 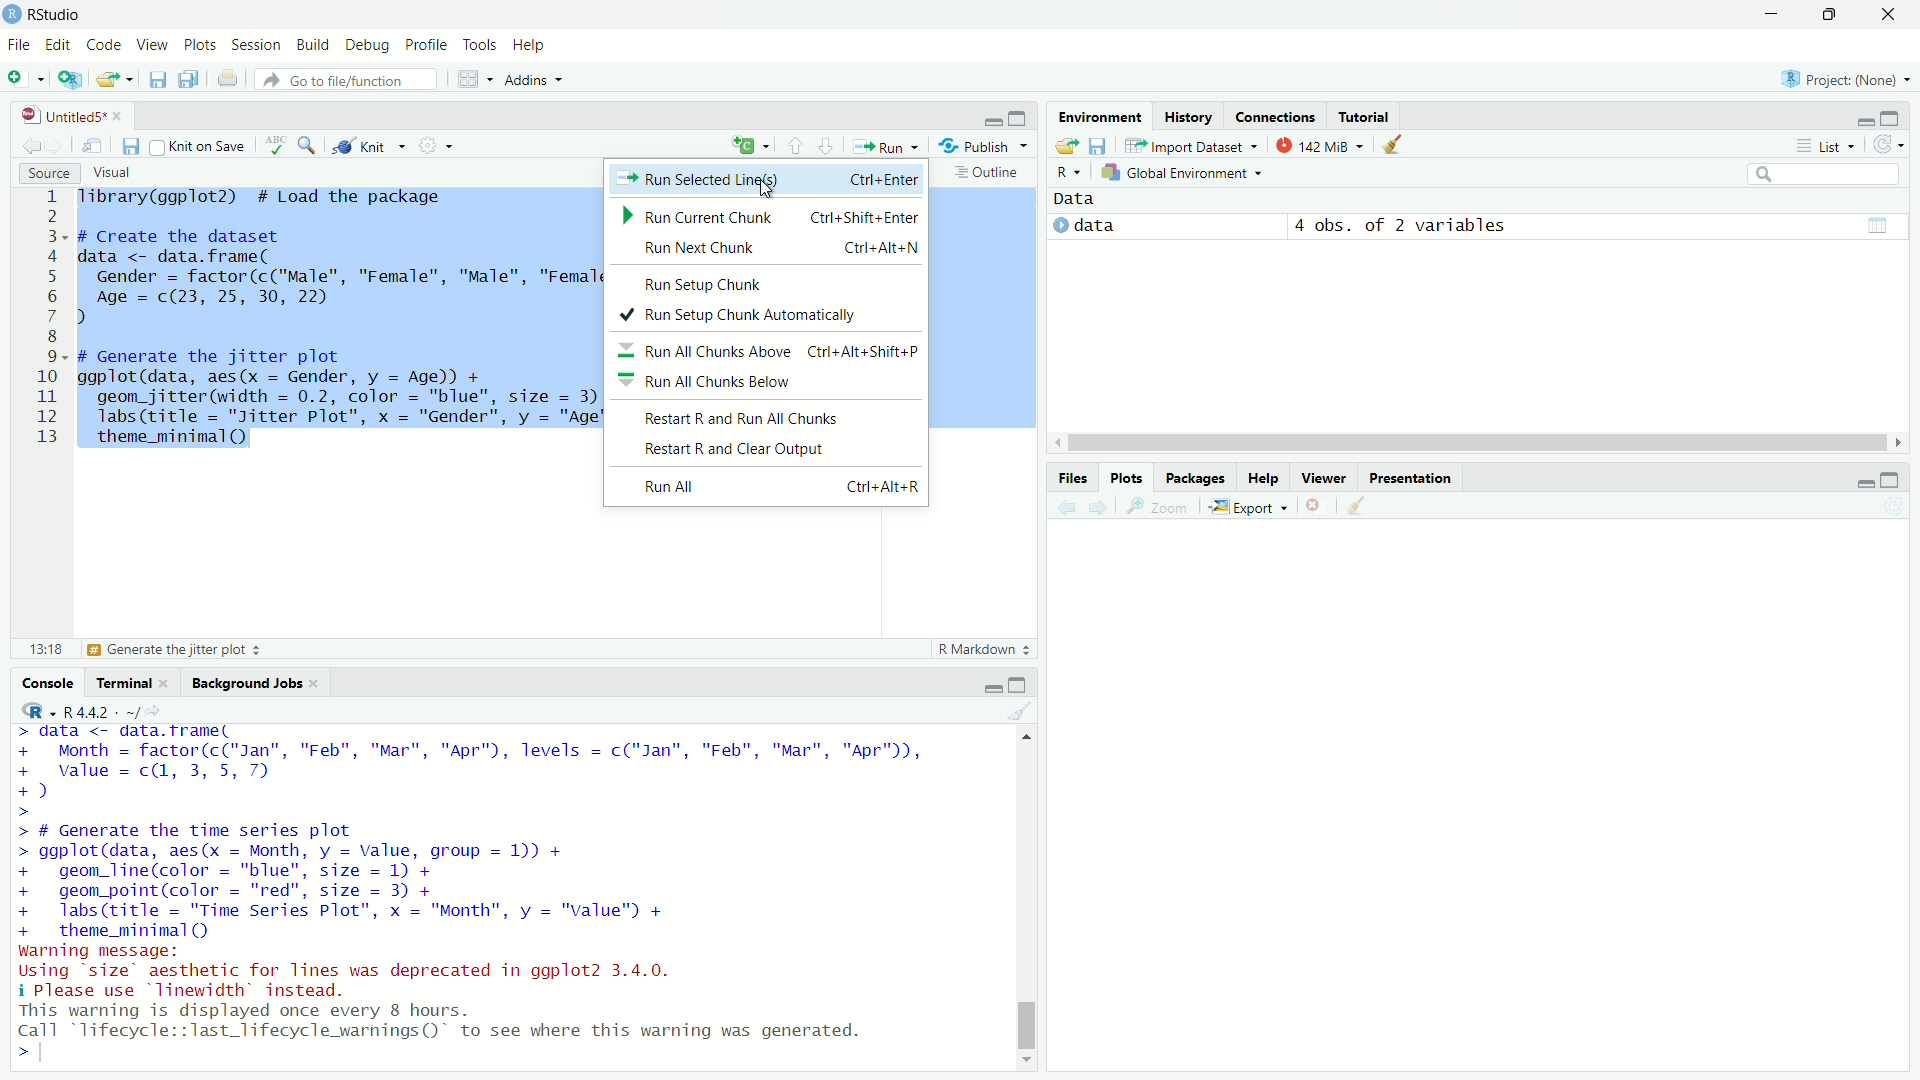 I want to click on clear all plots, so click(x=1360, y=507).